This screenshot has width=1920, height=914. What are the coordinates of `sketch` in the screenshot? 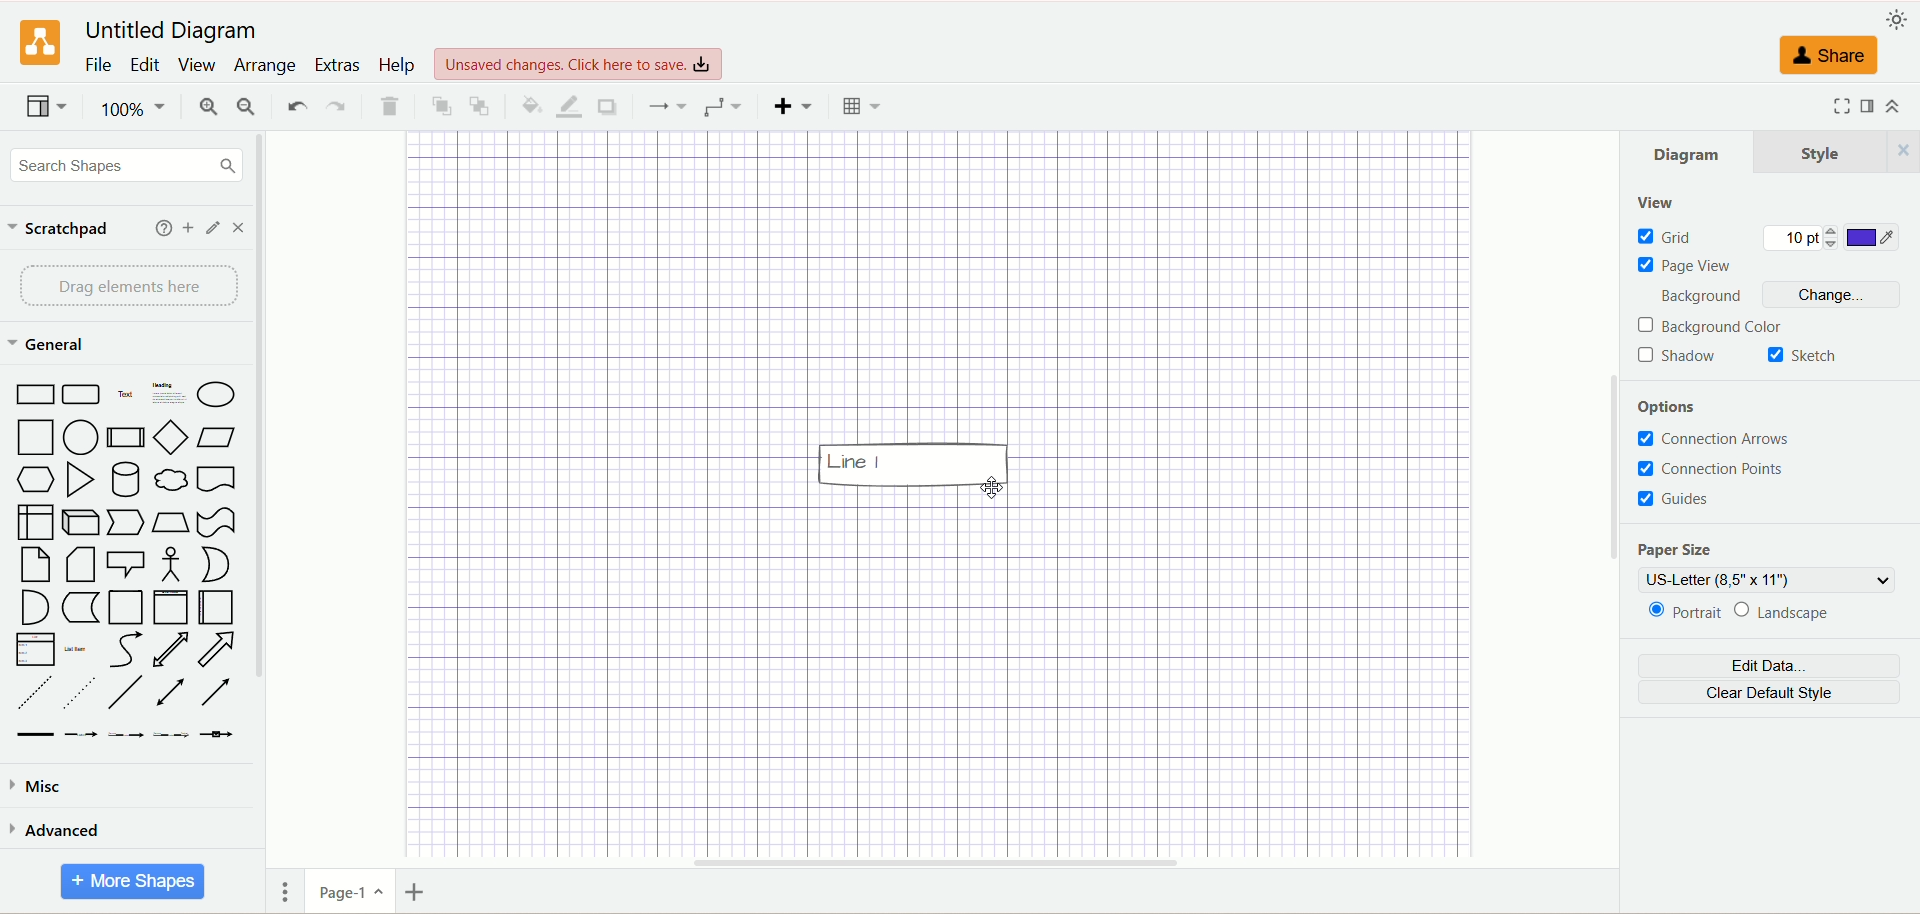 It's located at (1799, 353).